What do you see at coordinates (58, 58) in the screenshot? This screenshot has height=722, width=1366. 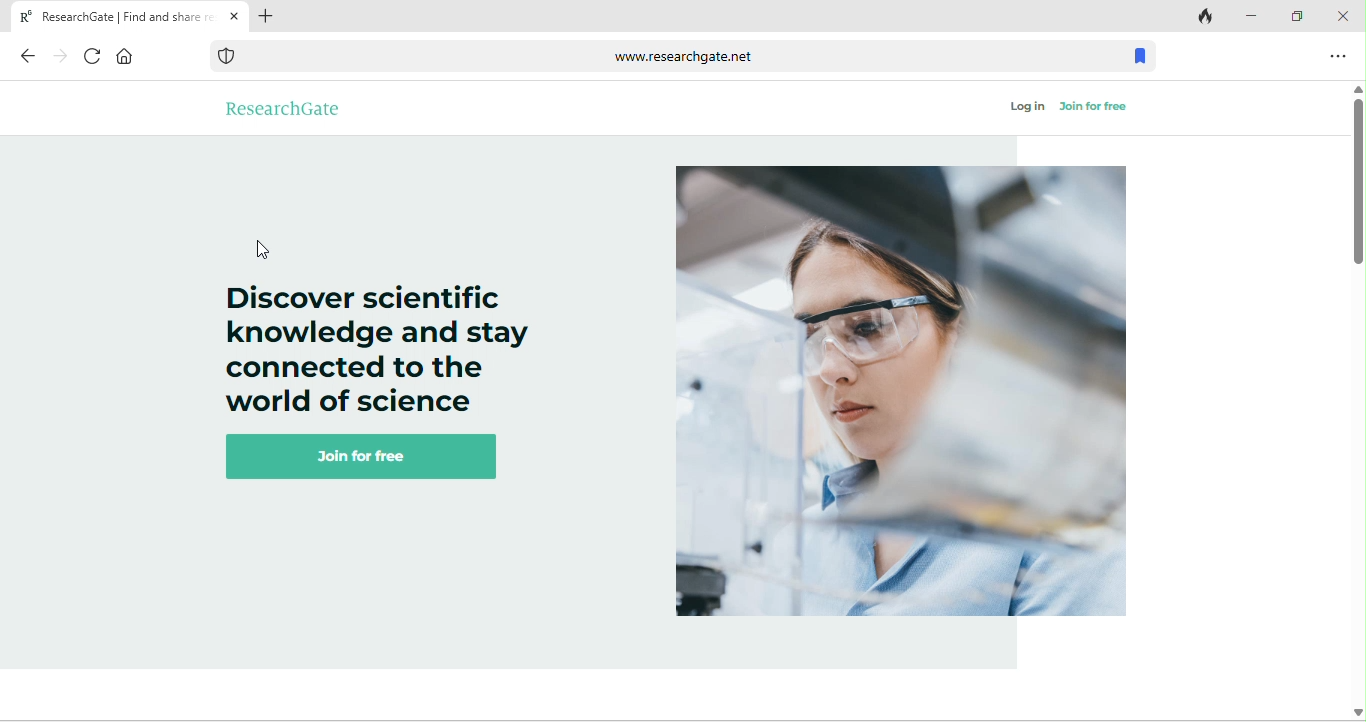 I see `forward` at bounding box center [58, 58].